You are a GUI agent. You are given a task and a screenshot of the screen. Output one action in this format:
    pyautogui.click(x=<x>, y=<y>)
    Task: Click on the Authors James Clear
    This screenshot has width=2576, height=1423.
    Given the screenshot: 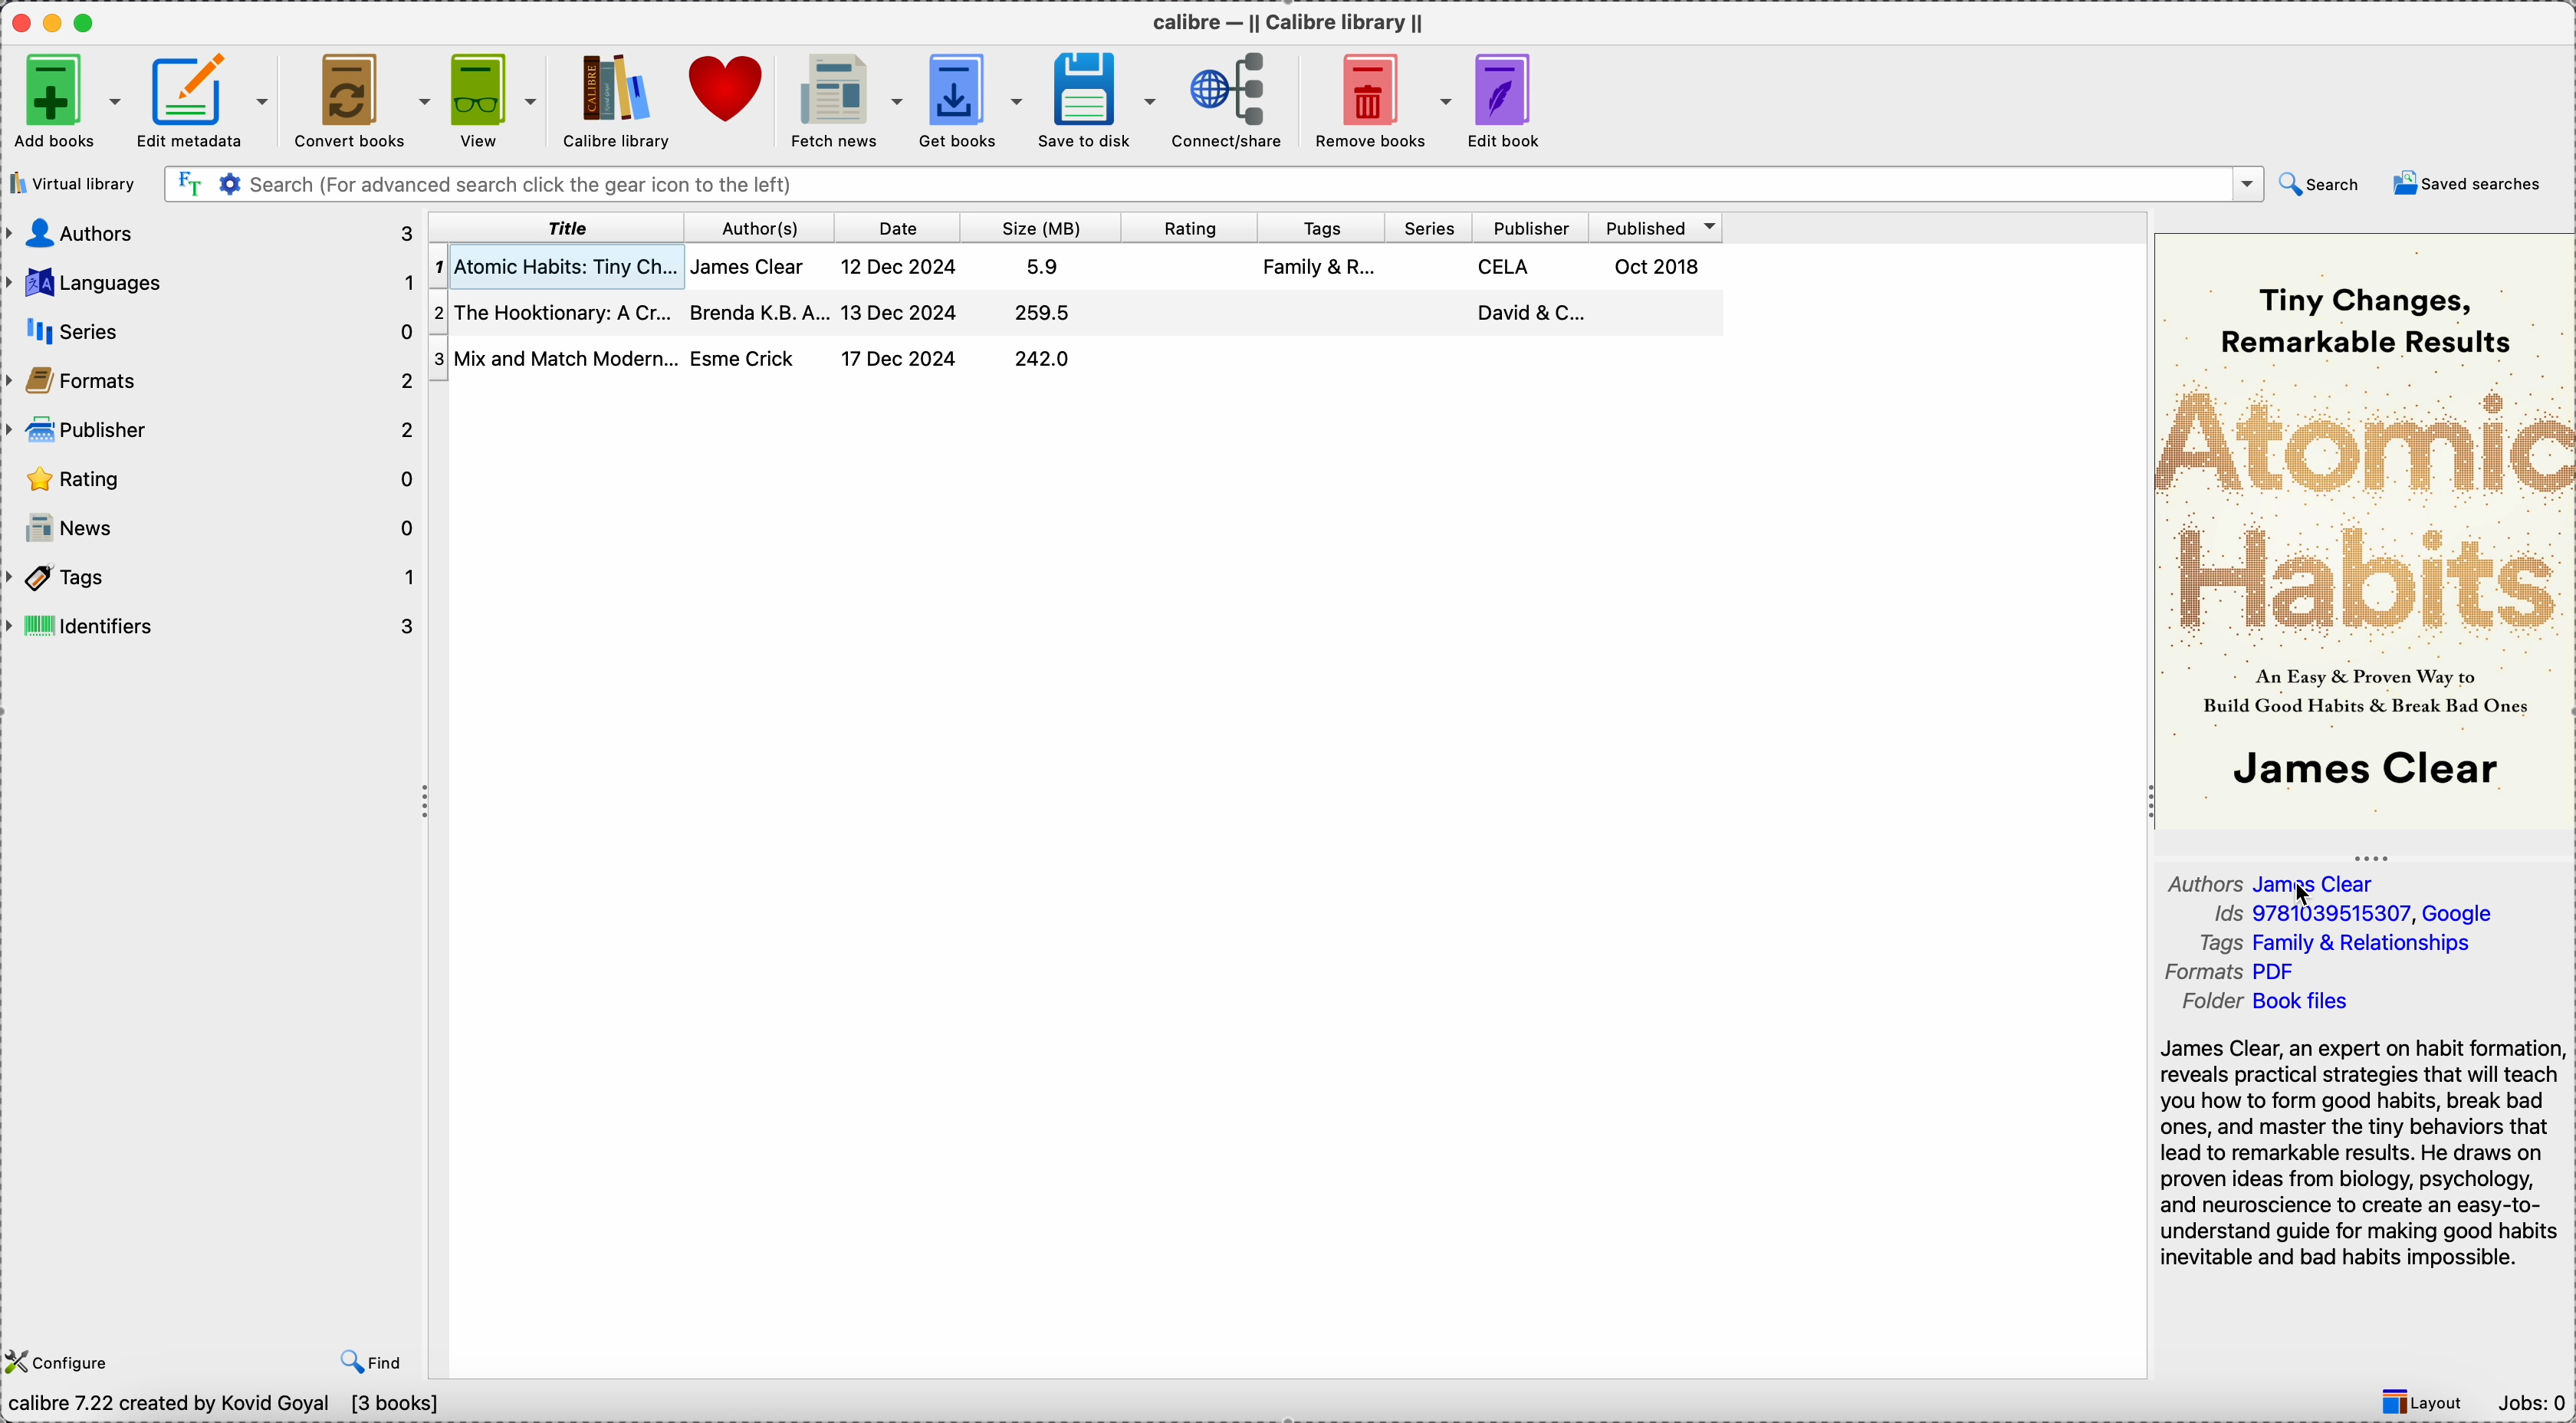 What is the action you would take?
    pyautogui.click(x=2278, y=881)
    